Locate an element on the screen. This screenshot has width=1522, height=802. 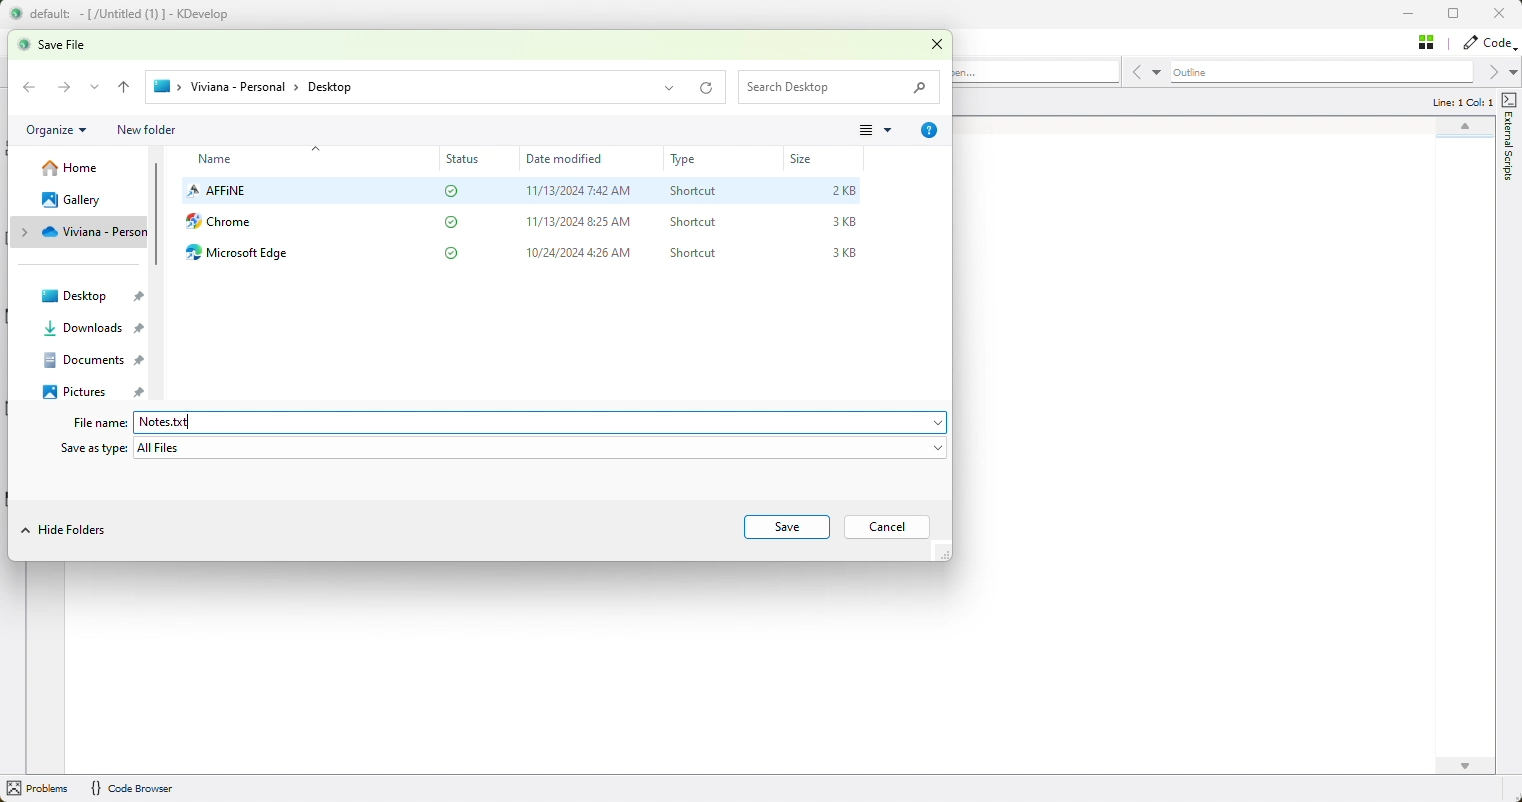
search desktop is located at coordinates (842, 90).